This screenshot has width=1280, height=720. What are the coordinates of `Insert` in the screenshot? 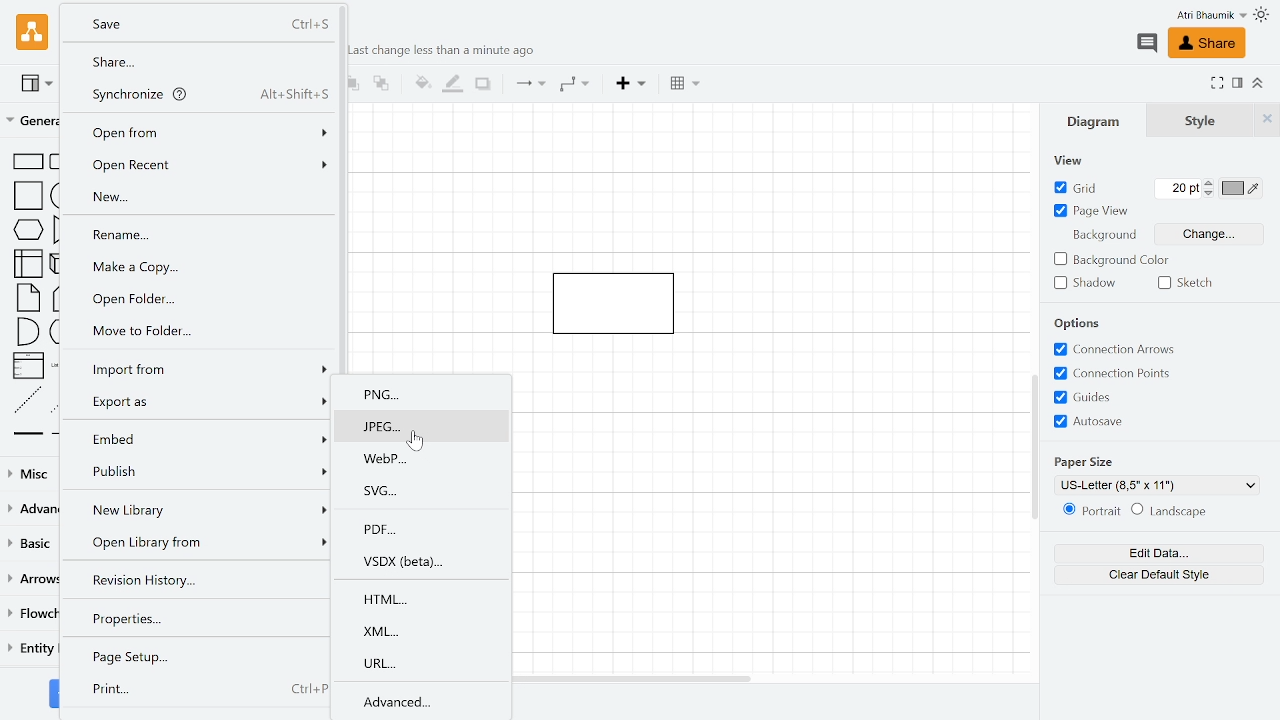 It's located at (630, 84).